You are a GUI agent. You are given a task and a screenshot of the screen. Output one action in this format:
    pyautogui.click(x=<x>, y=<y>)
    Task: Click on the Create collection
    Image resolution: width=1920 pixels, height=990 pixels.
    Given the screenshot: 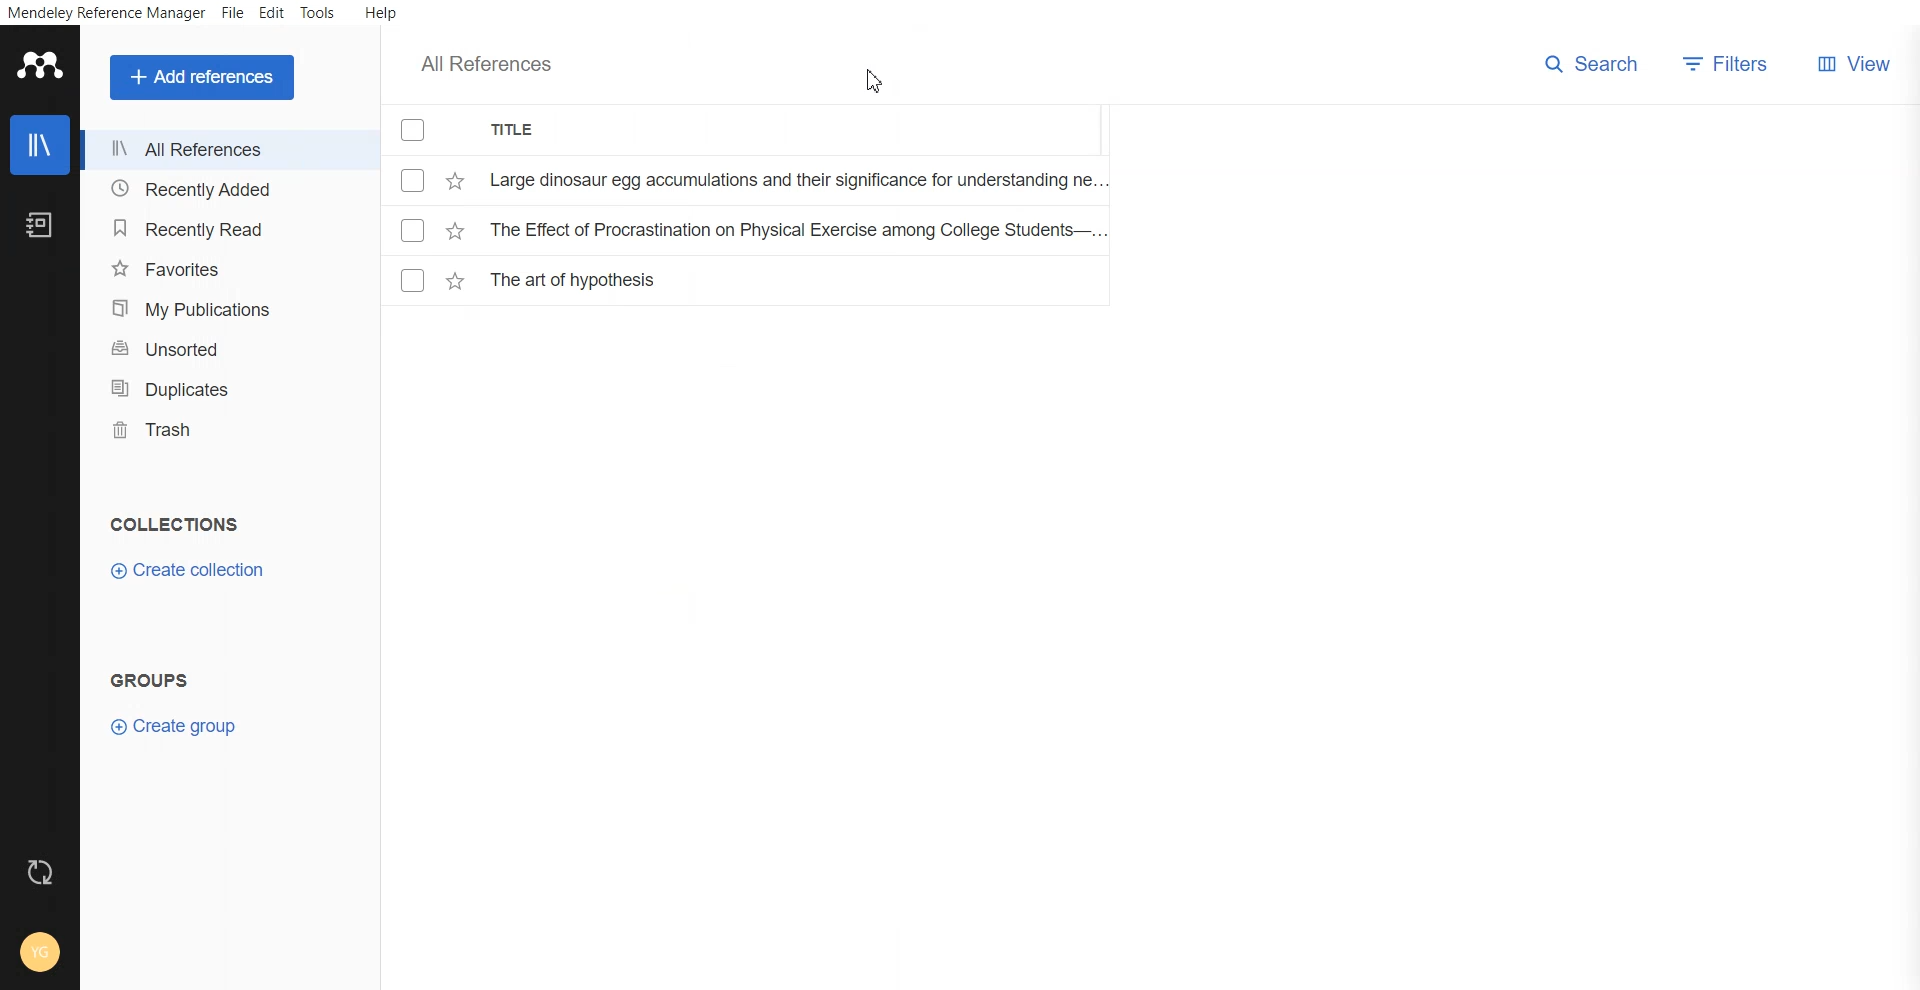 What is the action you would take?
    pyautogui.click(x=188, y=572)
    